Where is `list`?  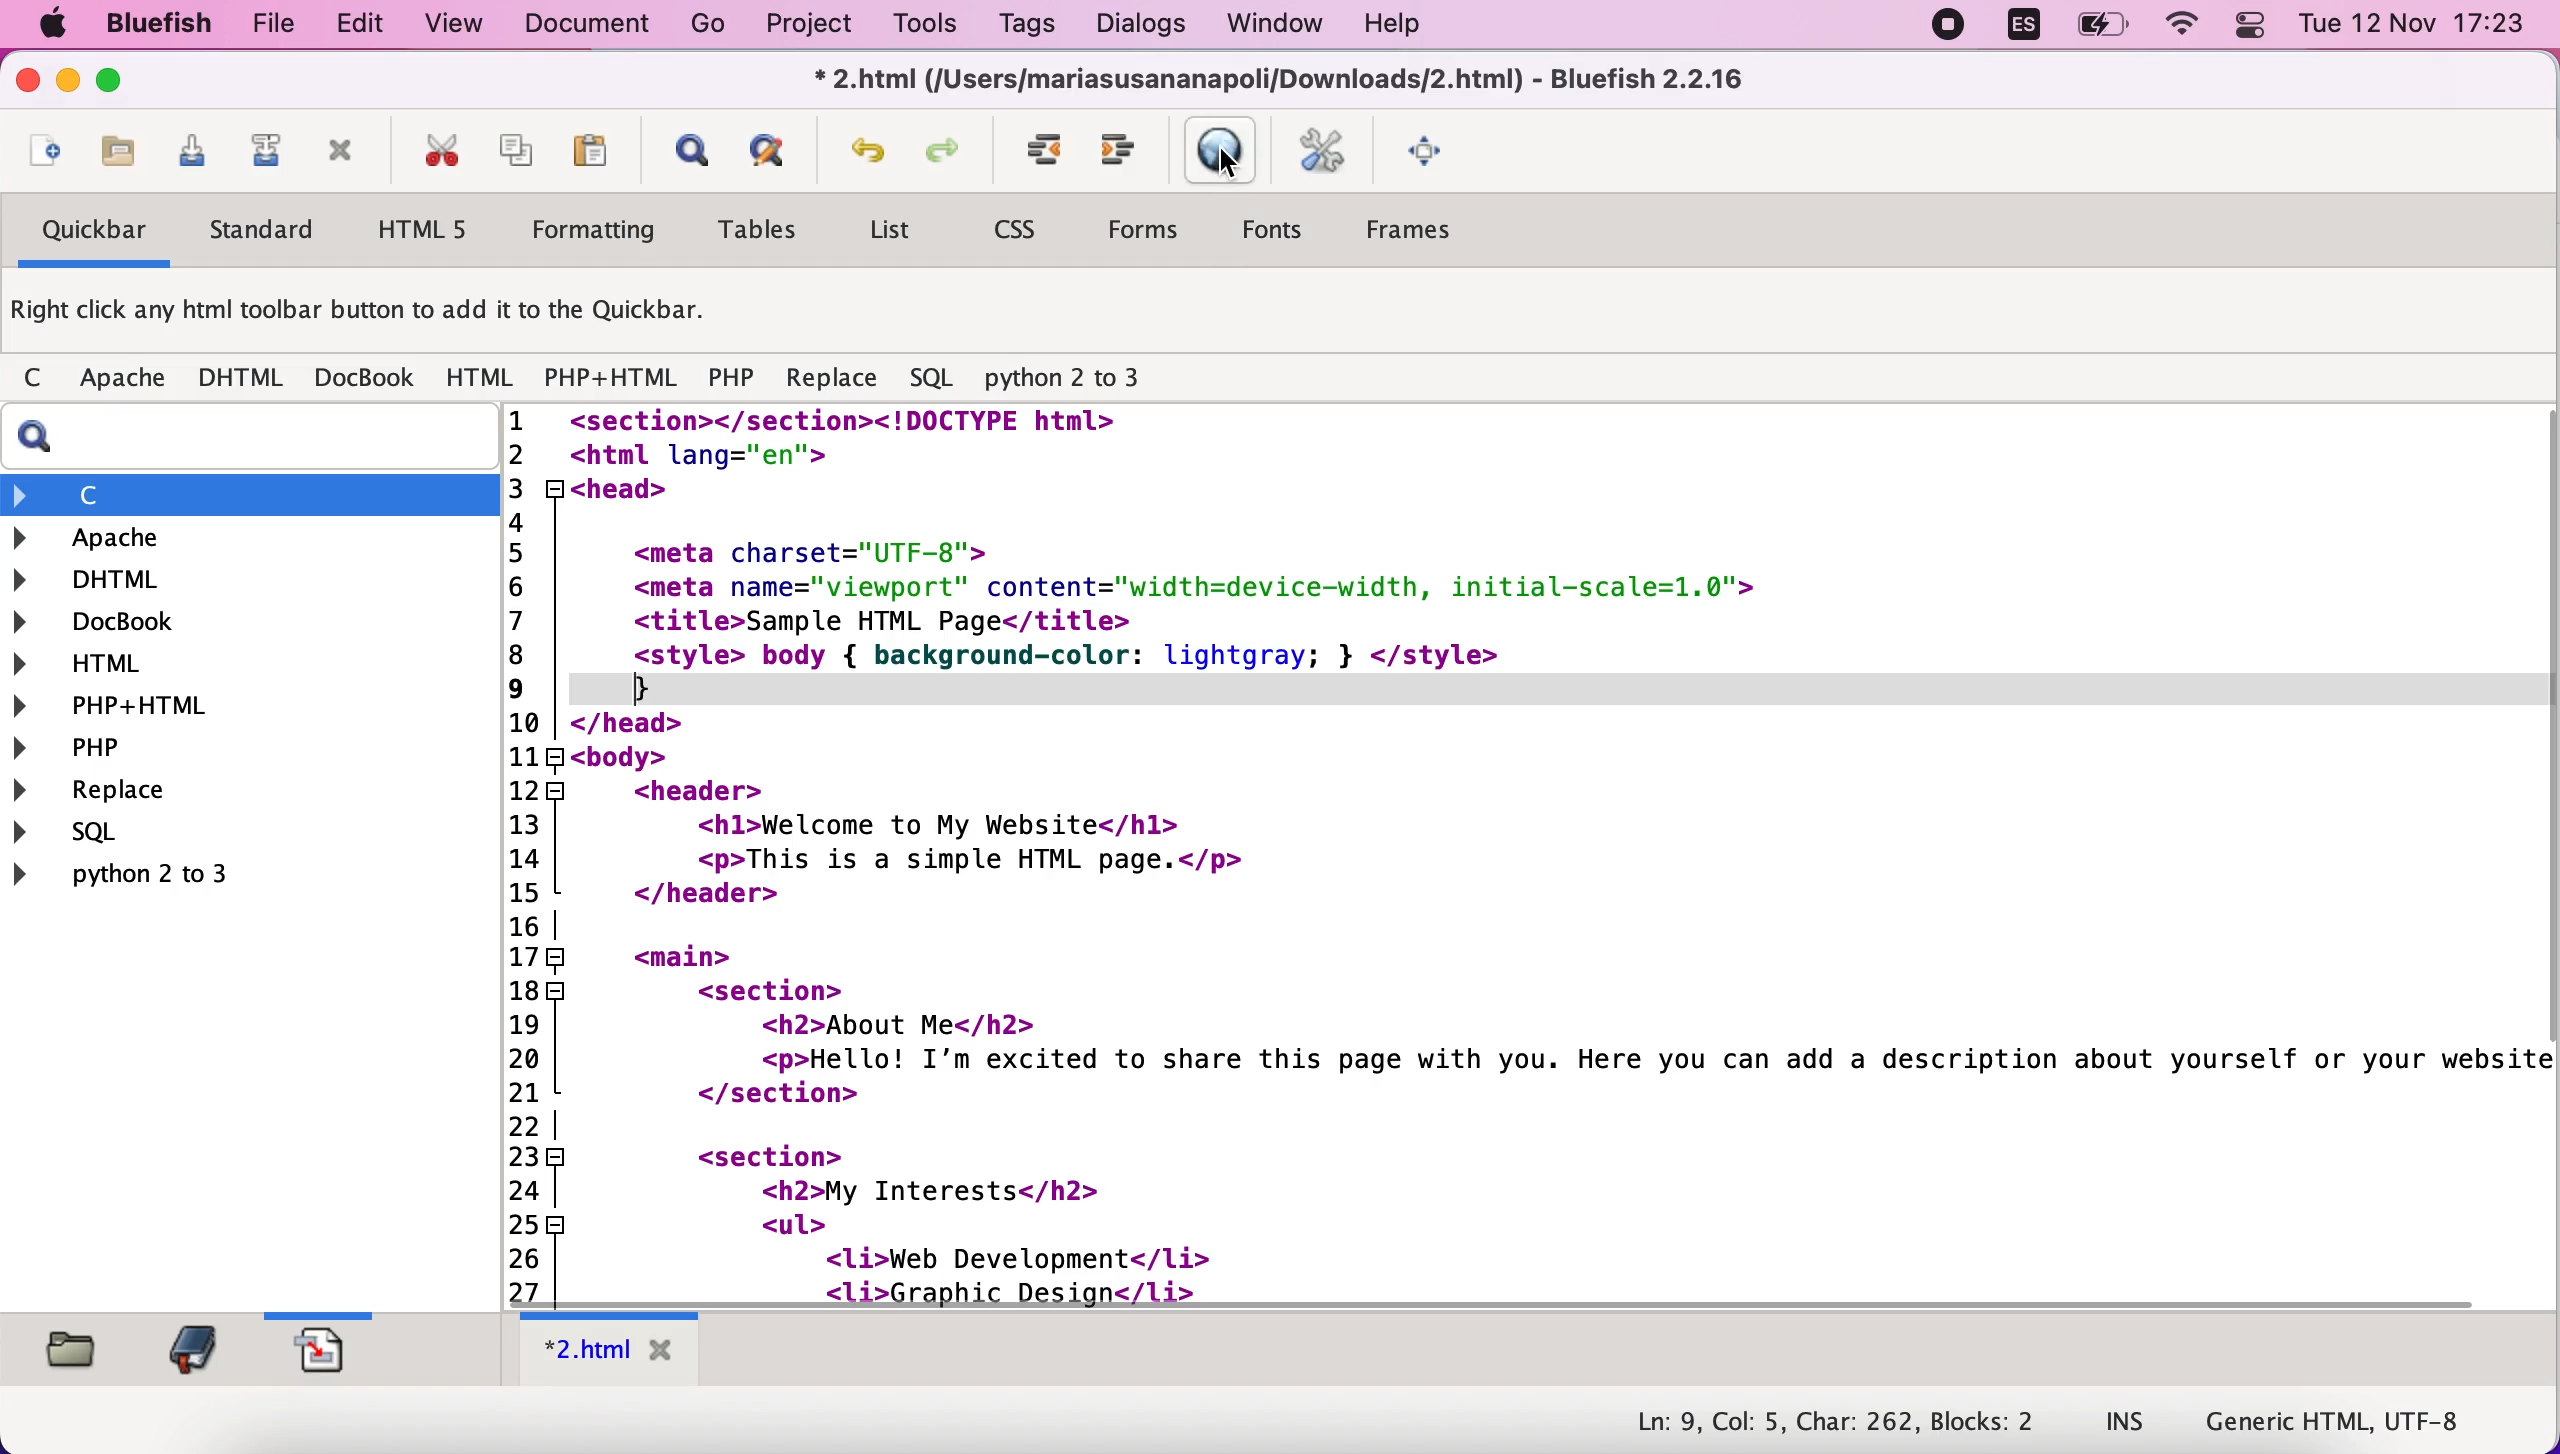 list is located at coordinates (894, 233).